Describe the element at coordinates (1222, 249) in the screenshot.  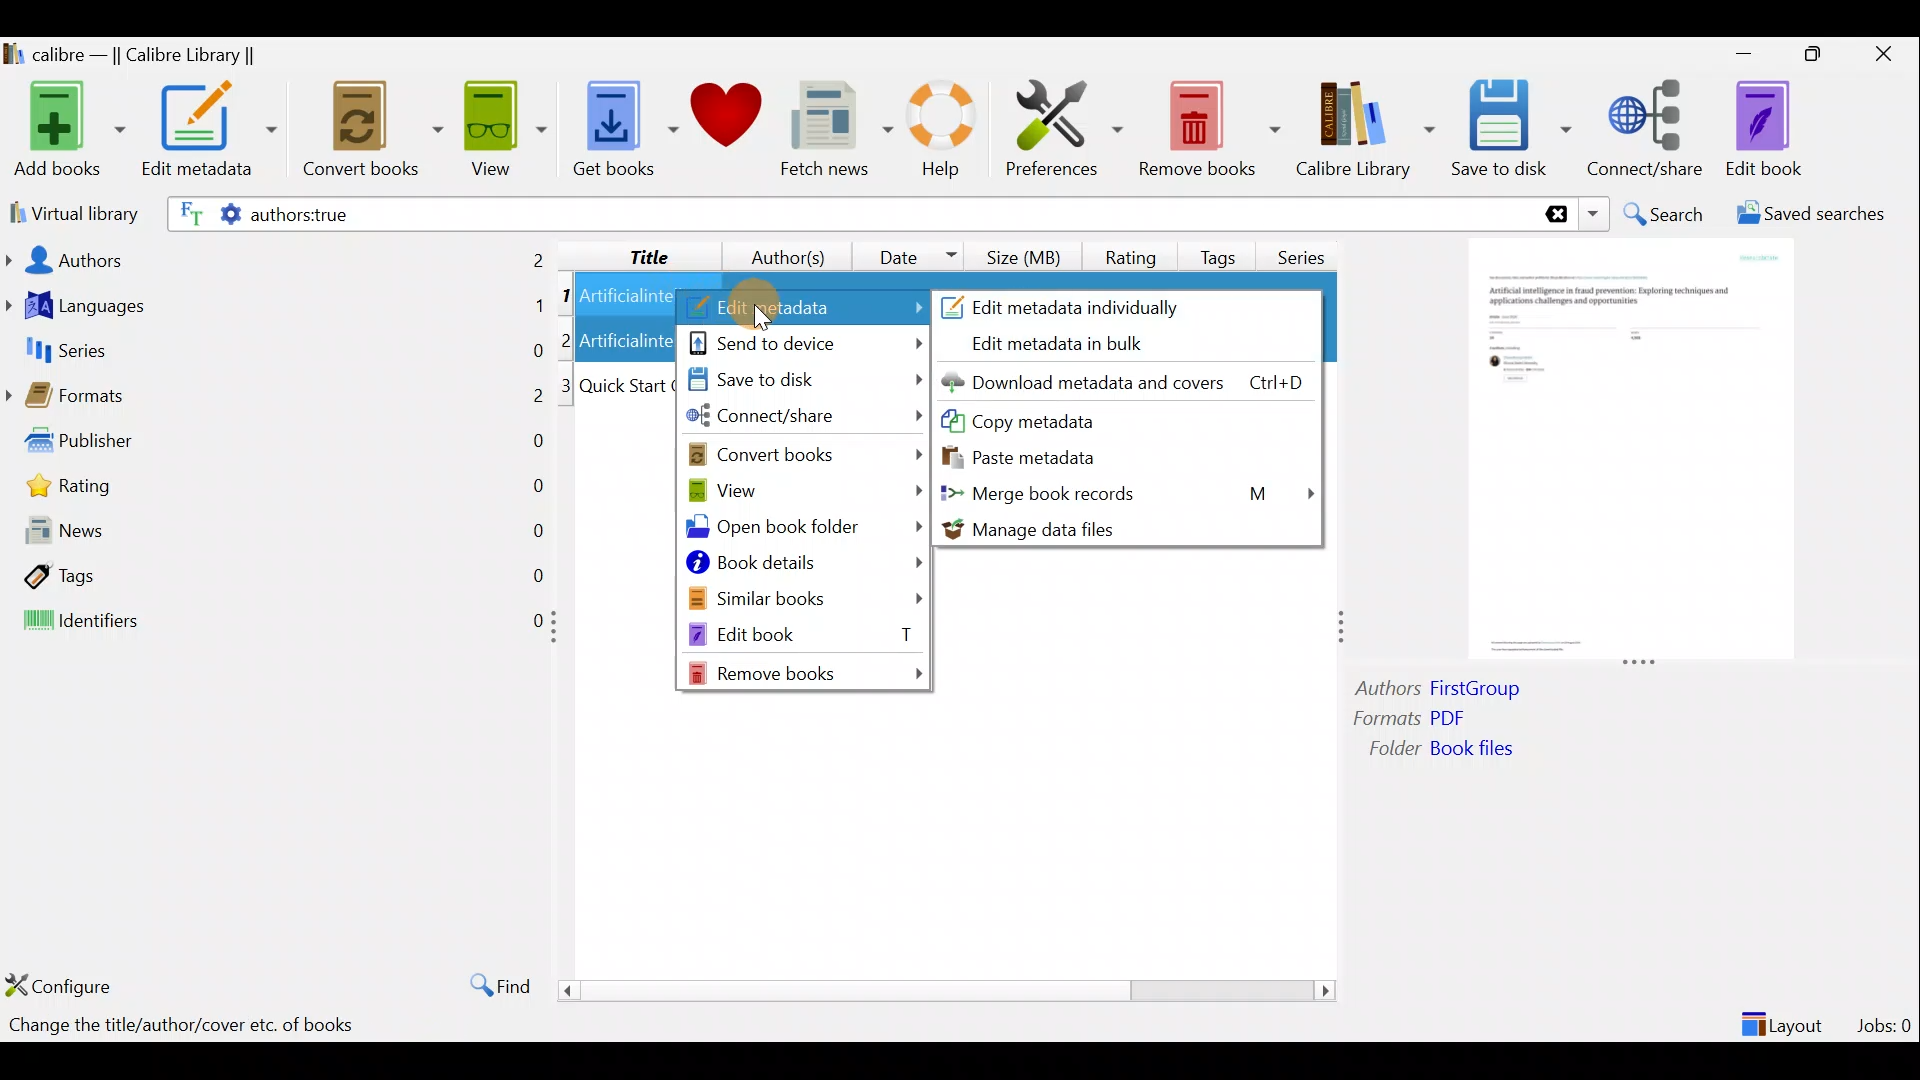
I see `Tags` at that location.